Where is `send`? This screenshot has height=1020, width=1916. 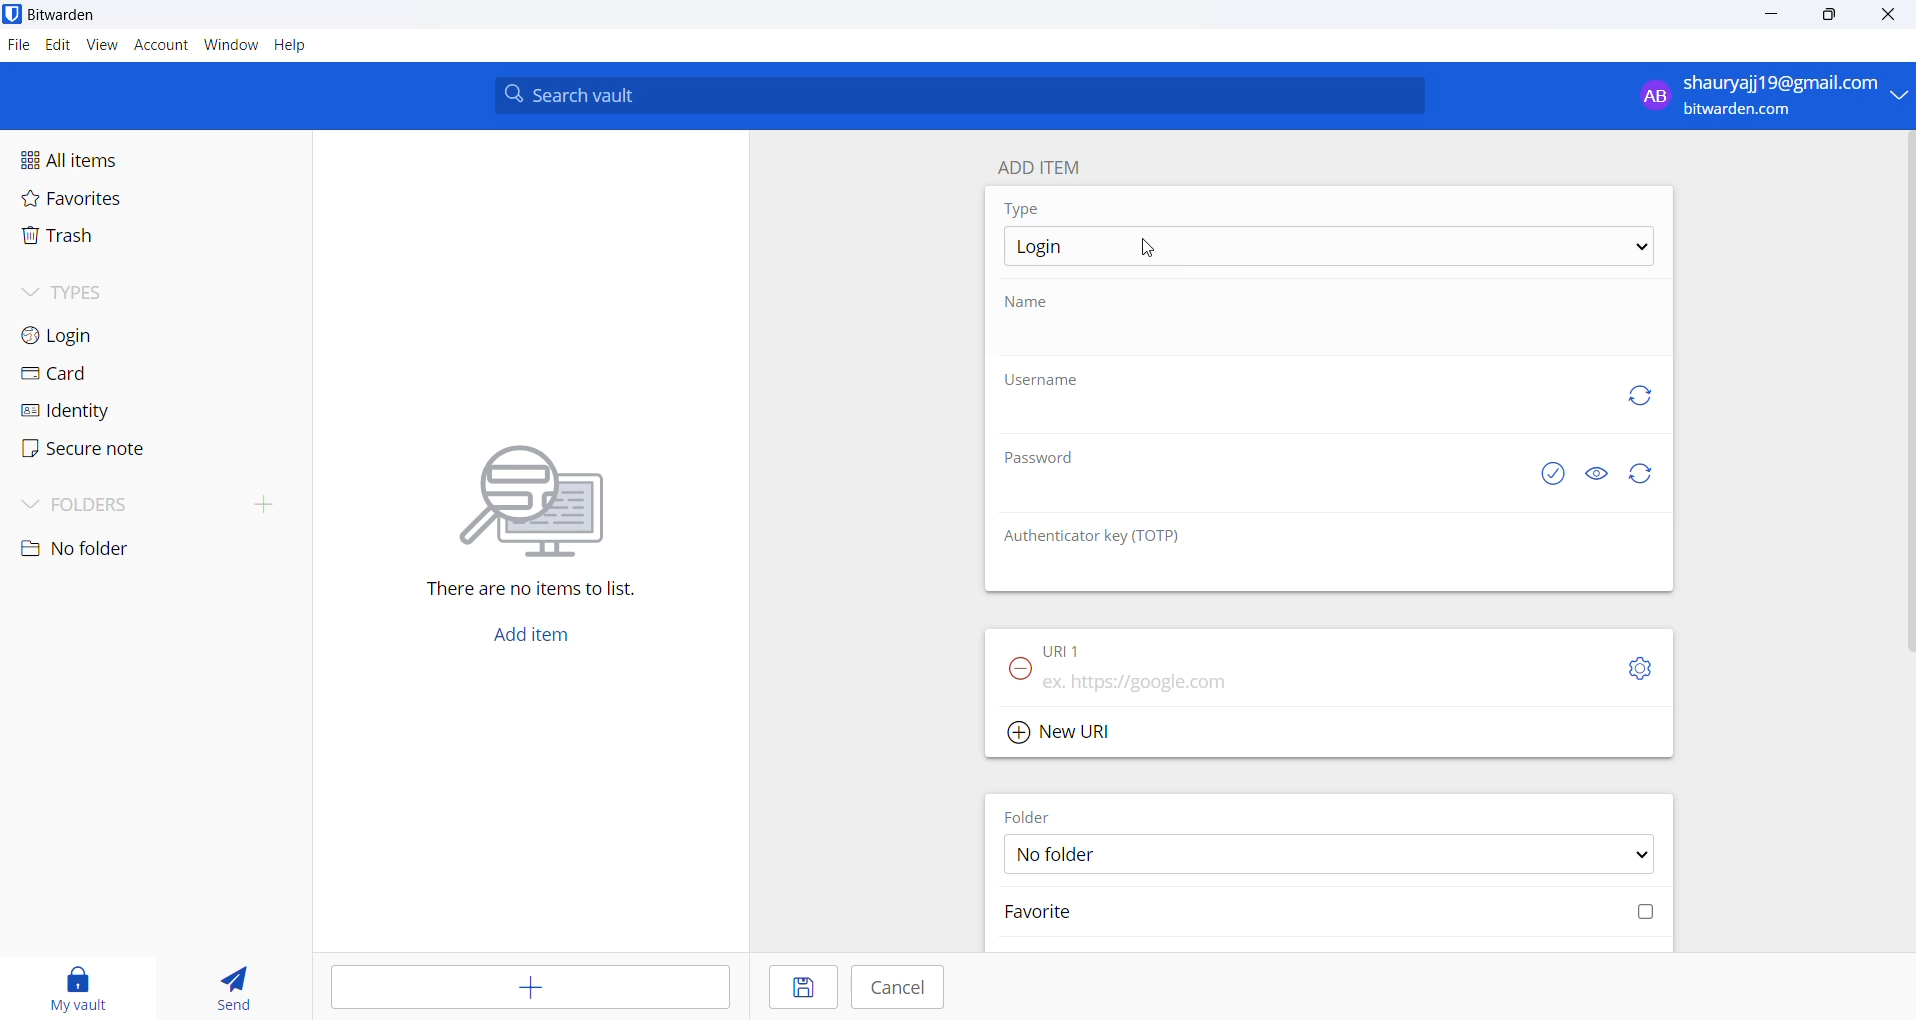
send is located at coordinates (232, 983).